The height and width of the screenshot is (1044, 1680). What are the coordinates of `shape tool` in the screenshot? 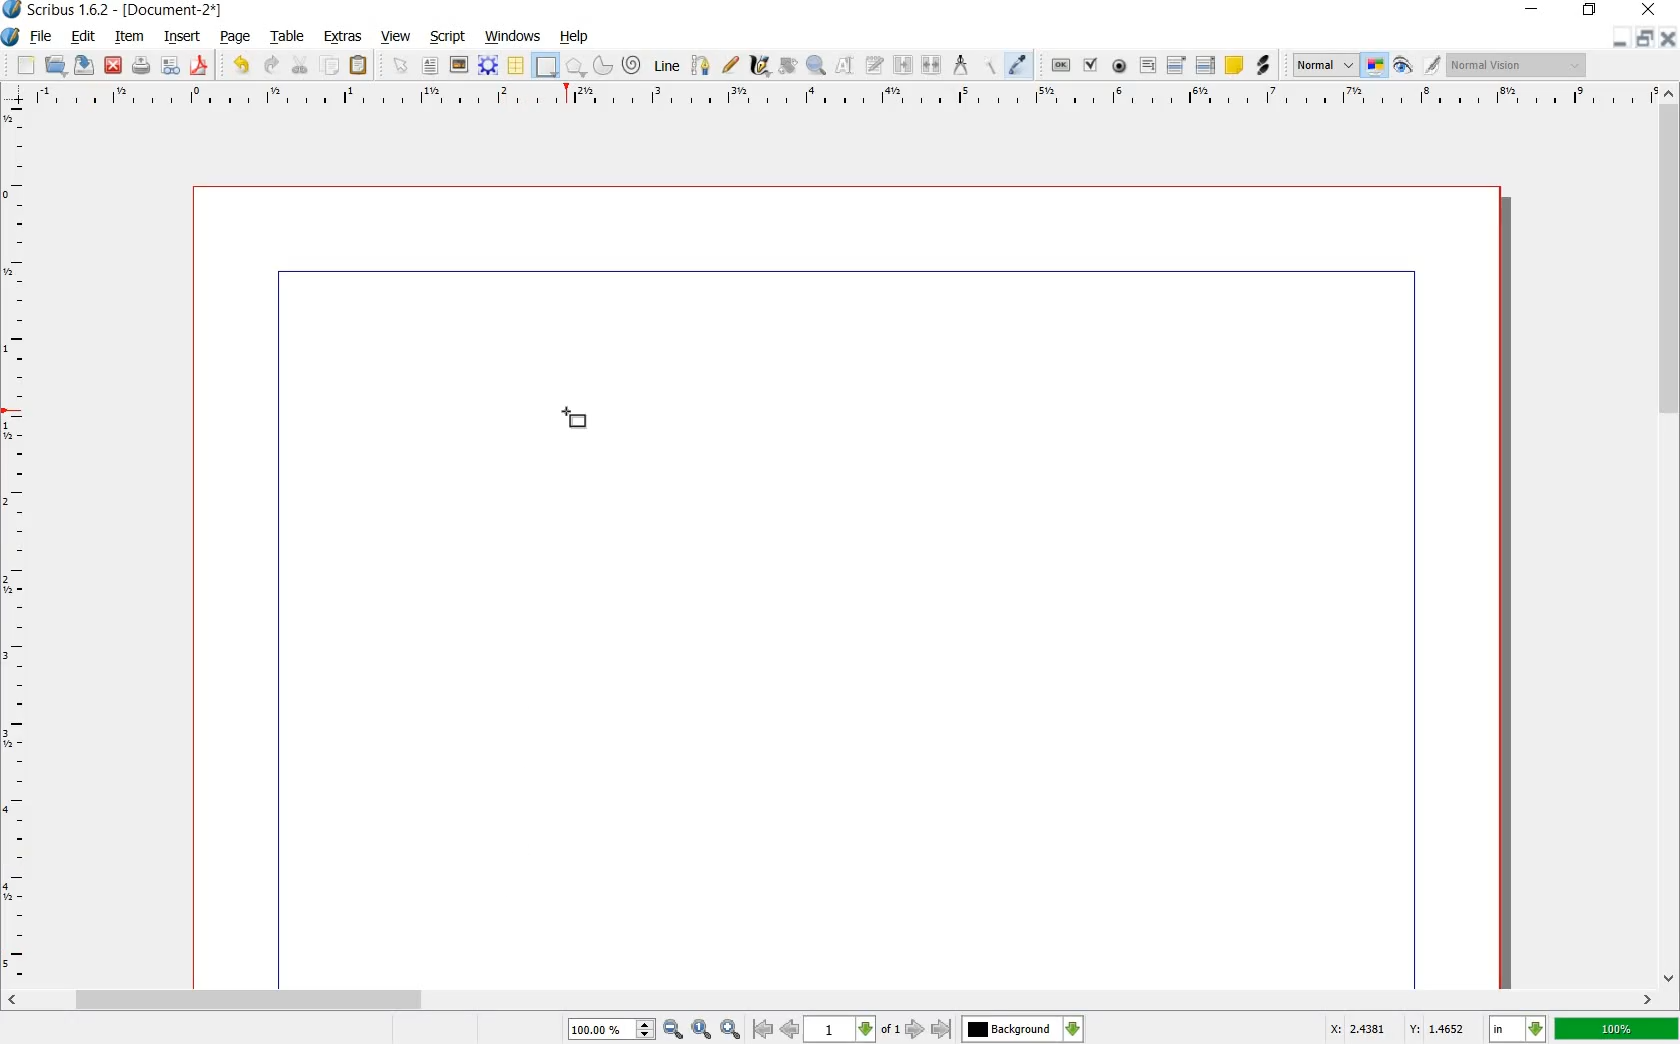 It's located at (578, 421).